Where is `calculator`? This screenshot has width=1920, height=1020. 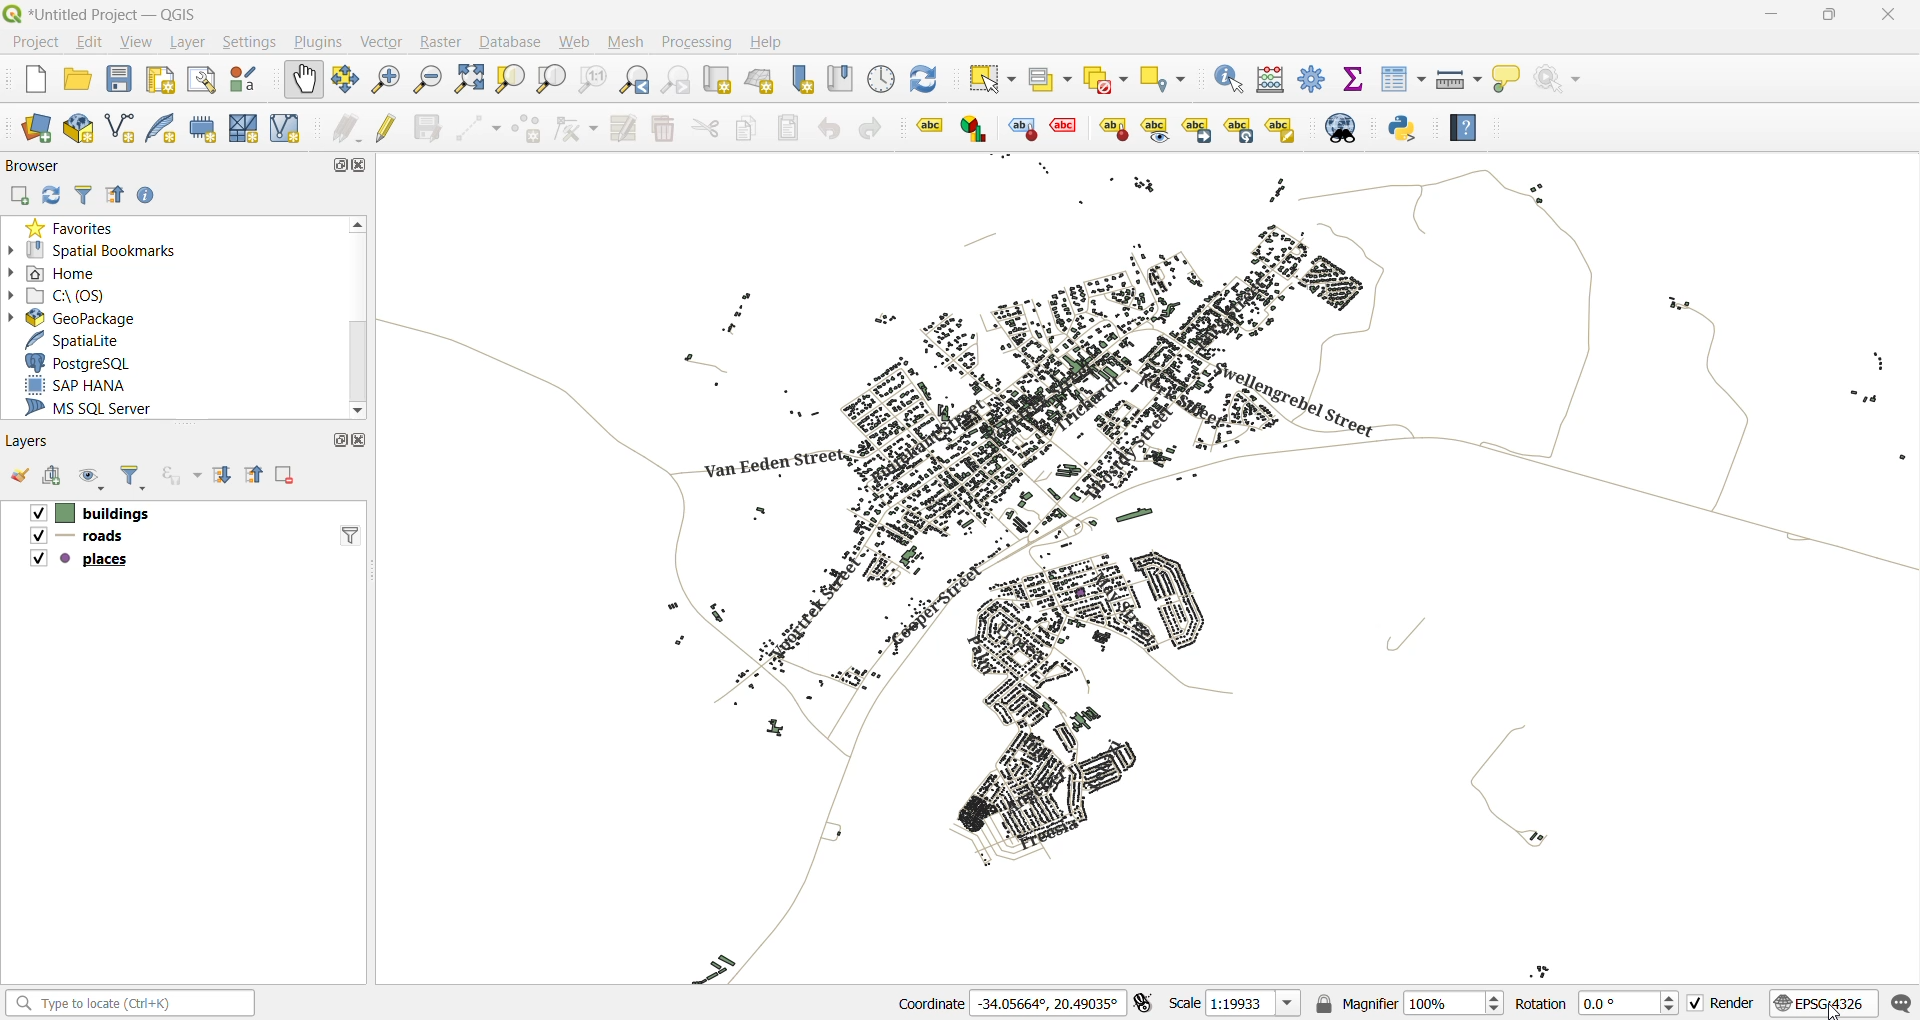 calculator is located at coordinates (1272, 81).